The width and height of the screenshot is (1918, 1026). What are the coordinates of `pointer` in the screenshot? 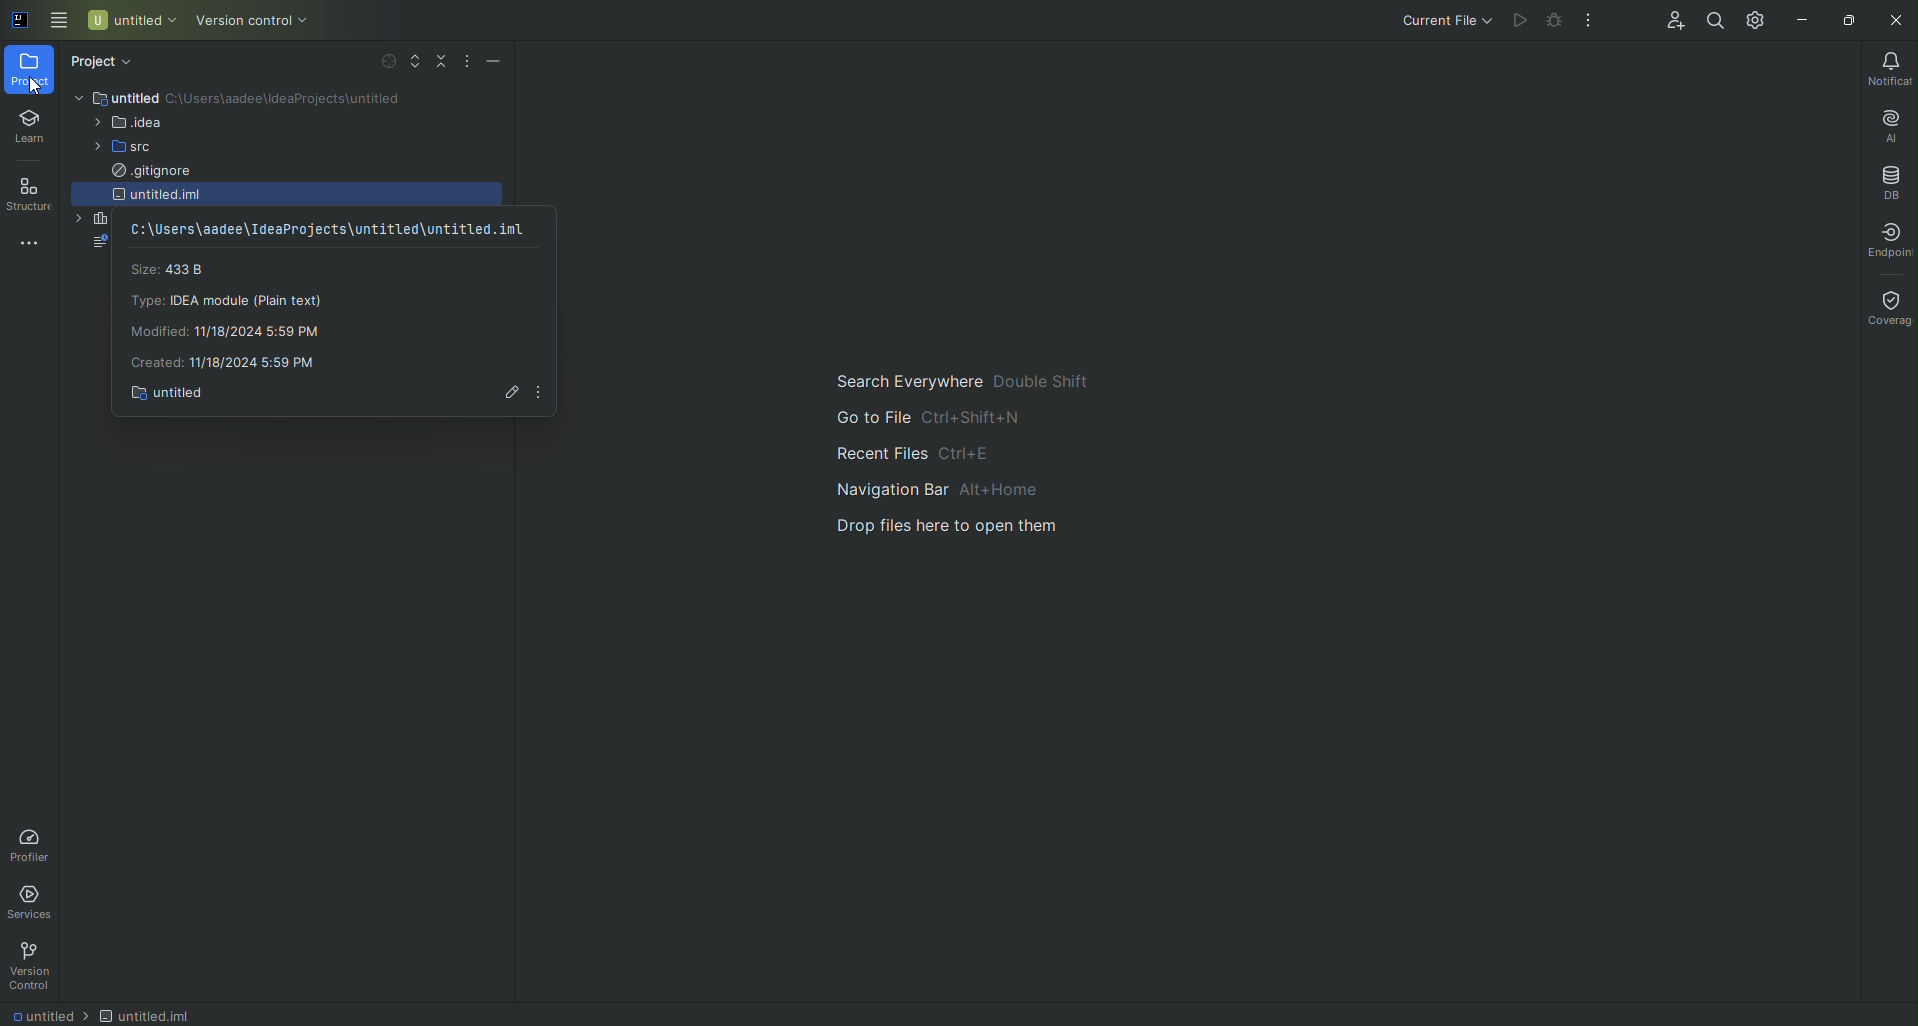 It's located at (29, 86).